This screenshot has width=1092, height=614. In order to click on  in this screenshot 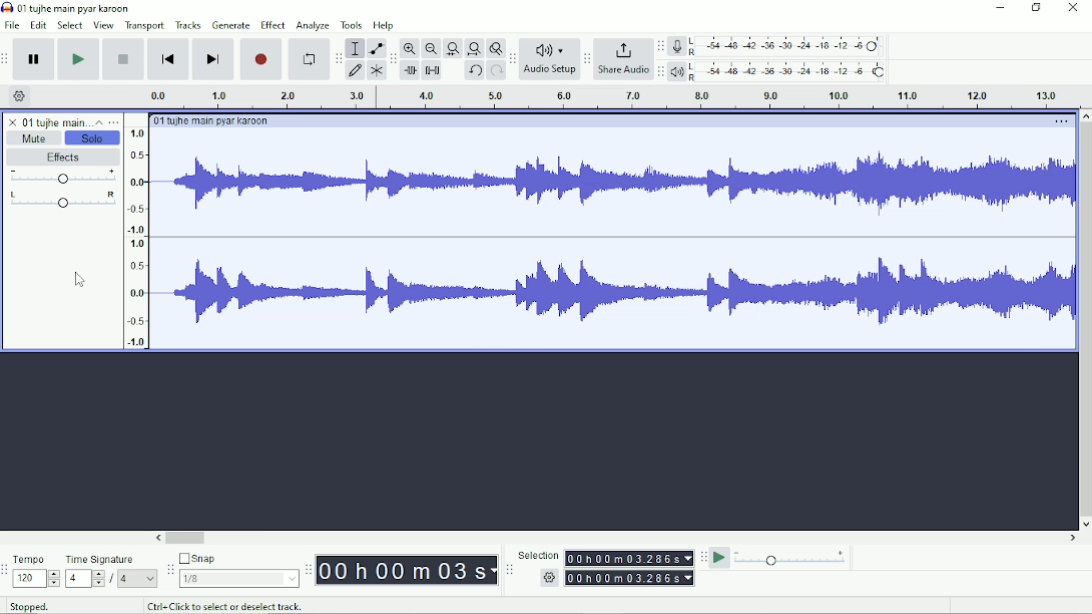, I will do `click(540, 554)`.